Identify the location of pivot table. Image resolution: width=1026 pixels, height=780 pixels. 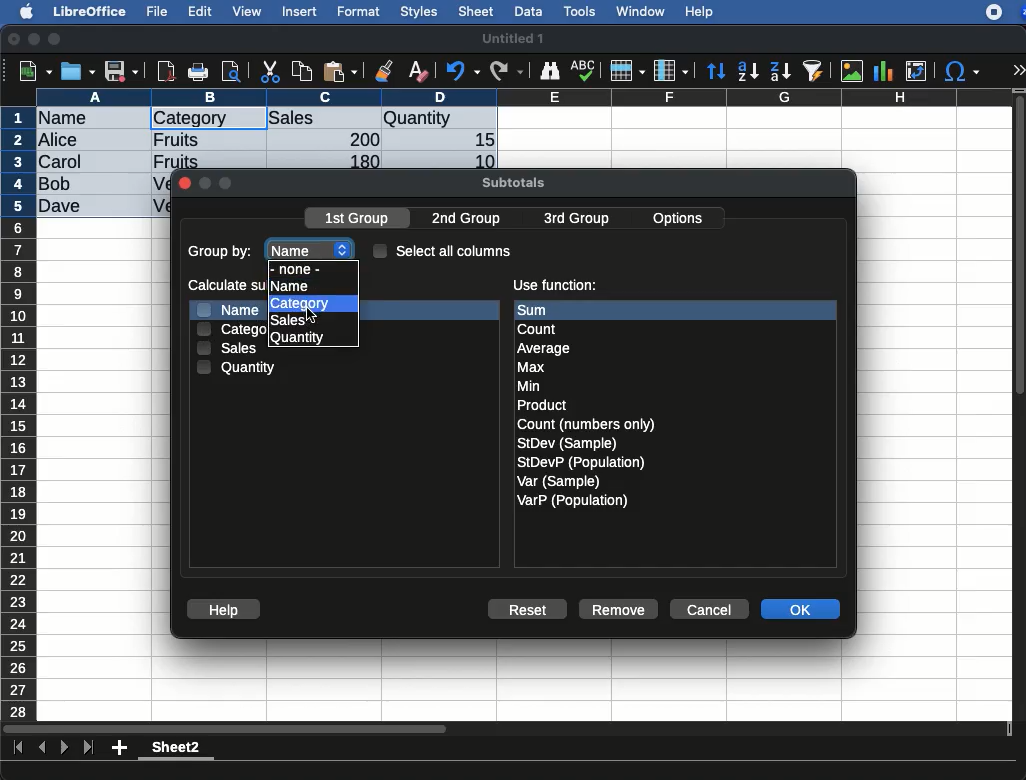
(916, 71).